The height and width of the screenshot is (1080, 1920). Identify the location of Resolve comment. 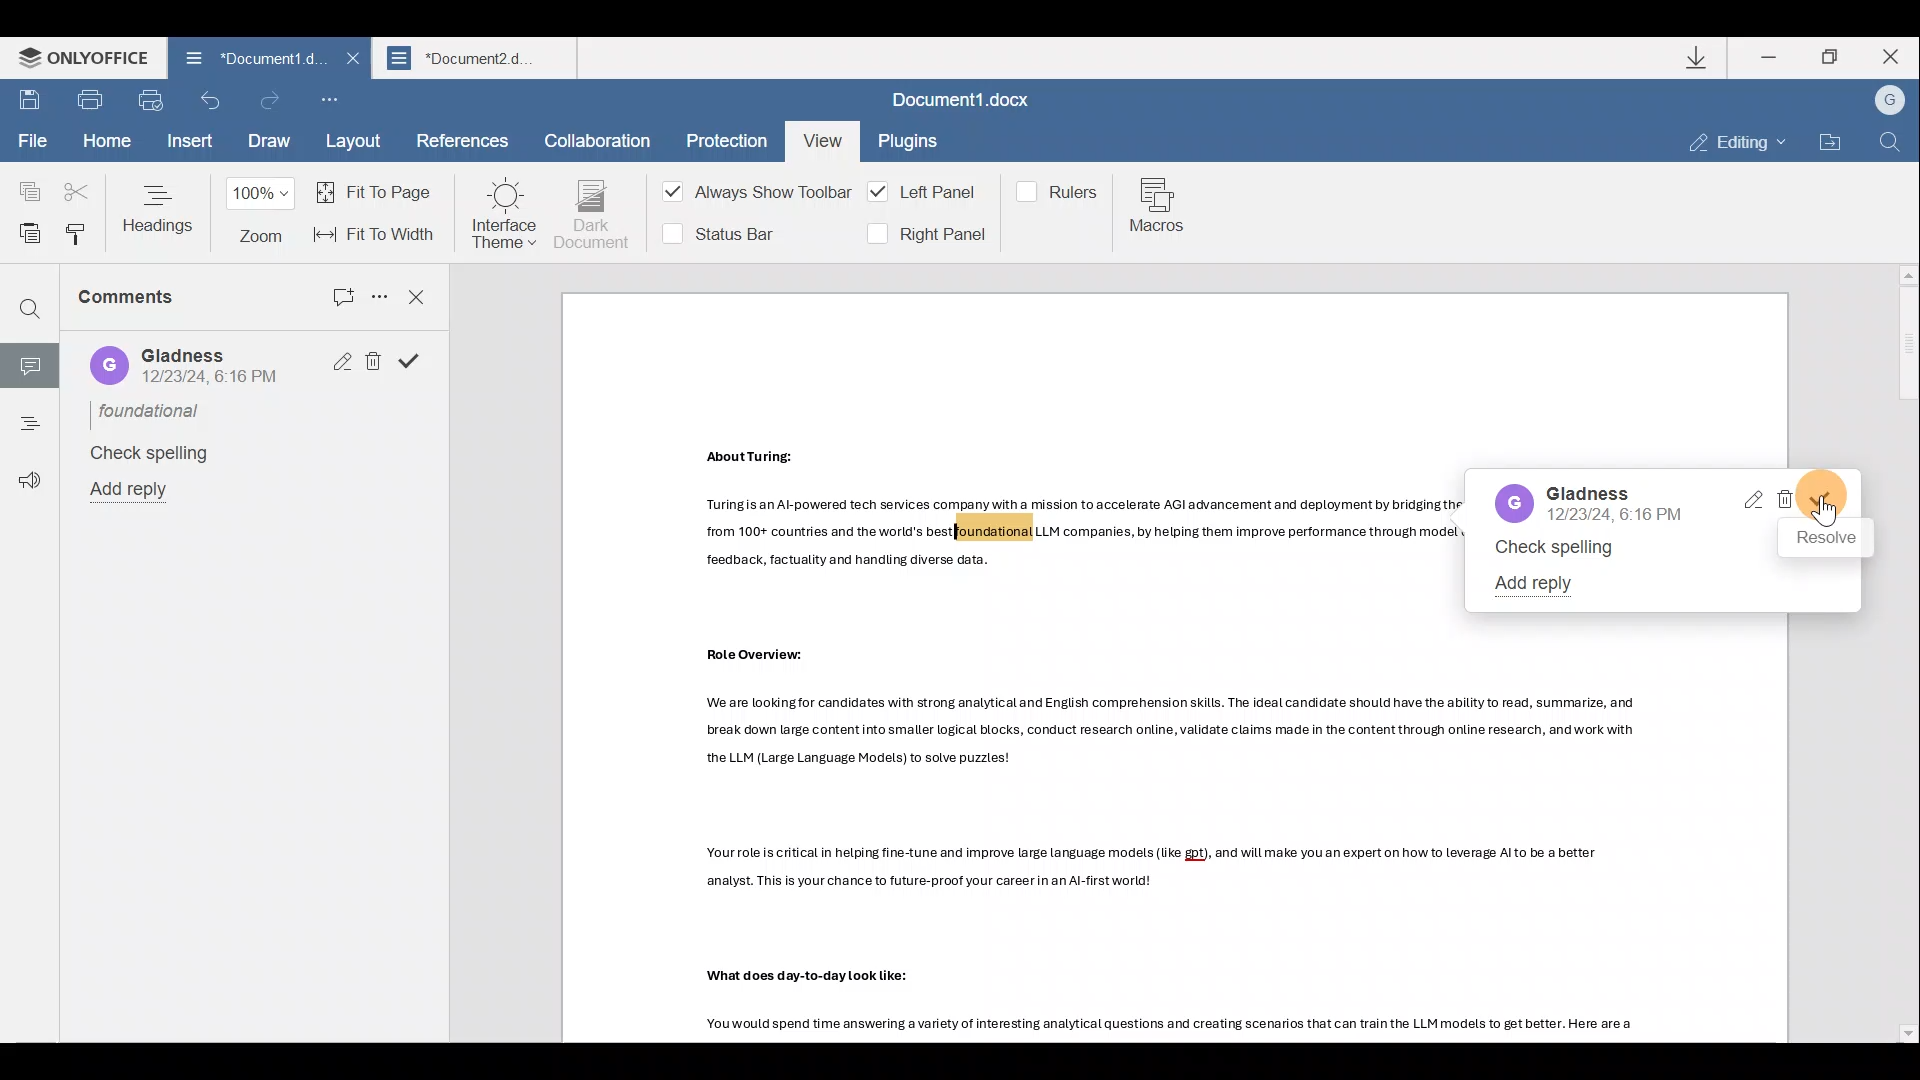
(1834, 500).